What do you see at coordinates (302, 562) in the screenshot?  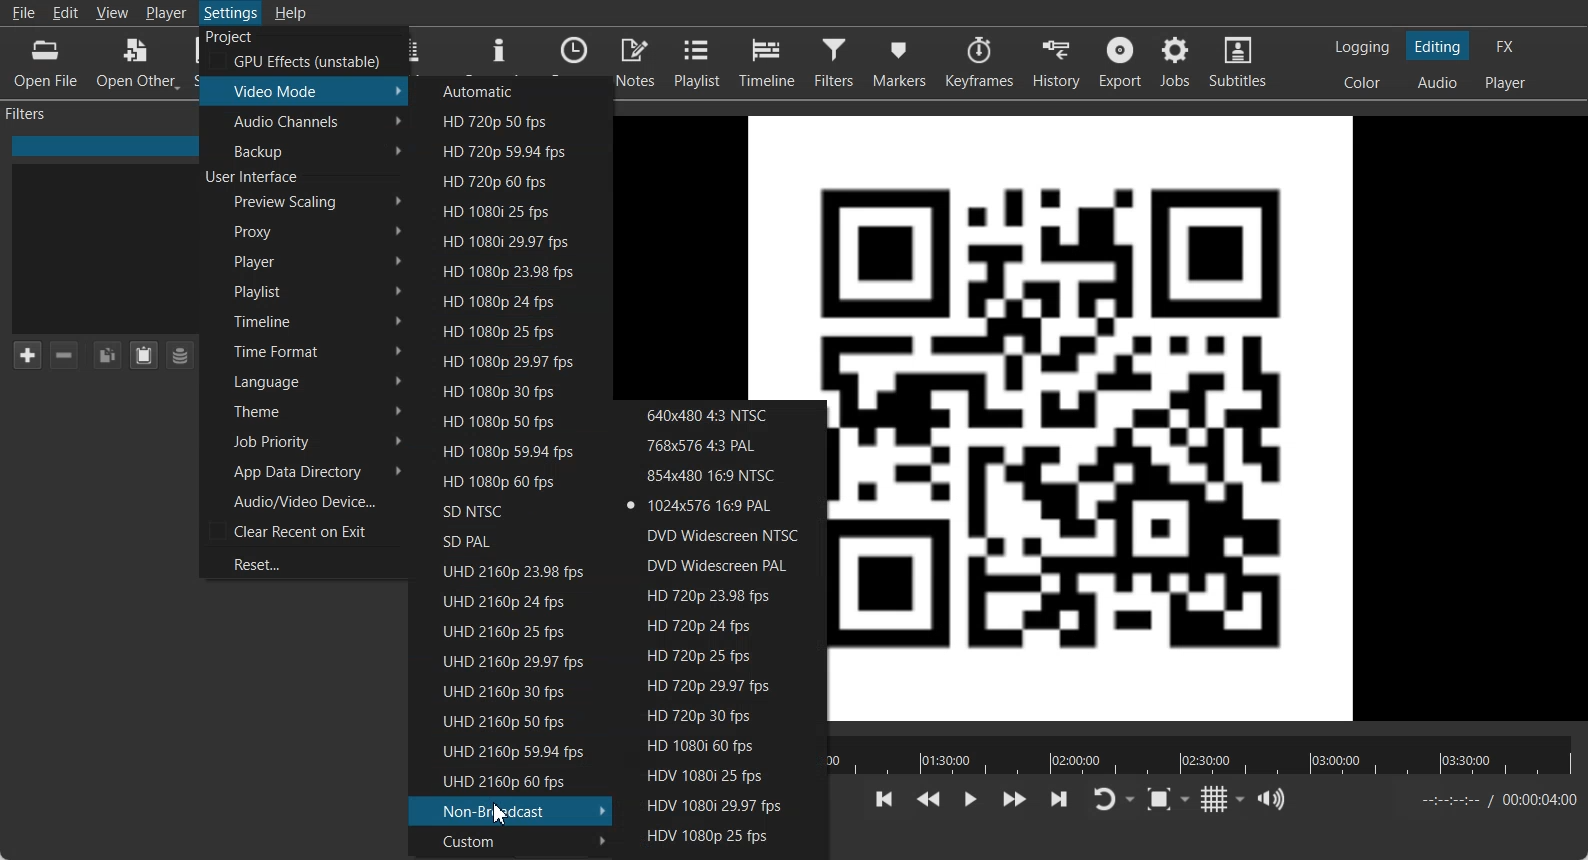 I see `Reset` at bounding box center [302, 562].